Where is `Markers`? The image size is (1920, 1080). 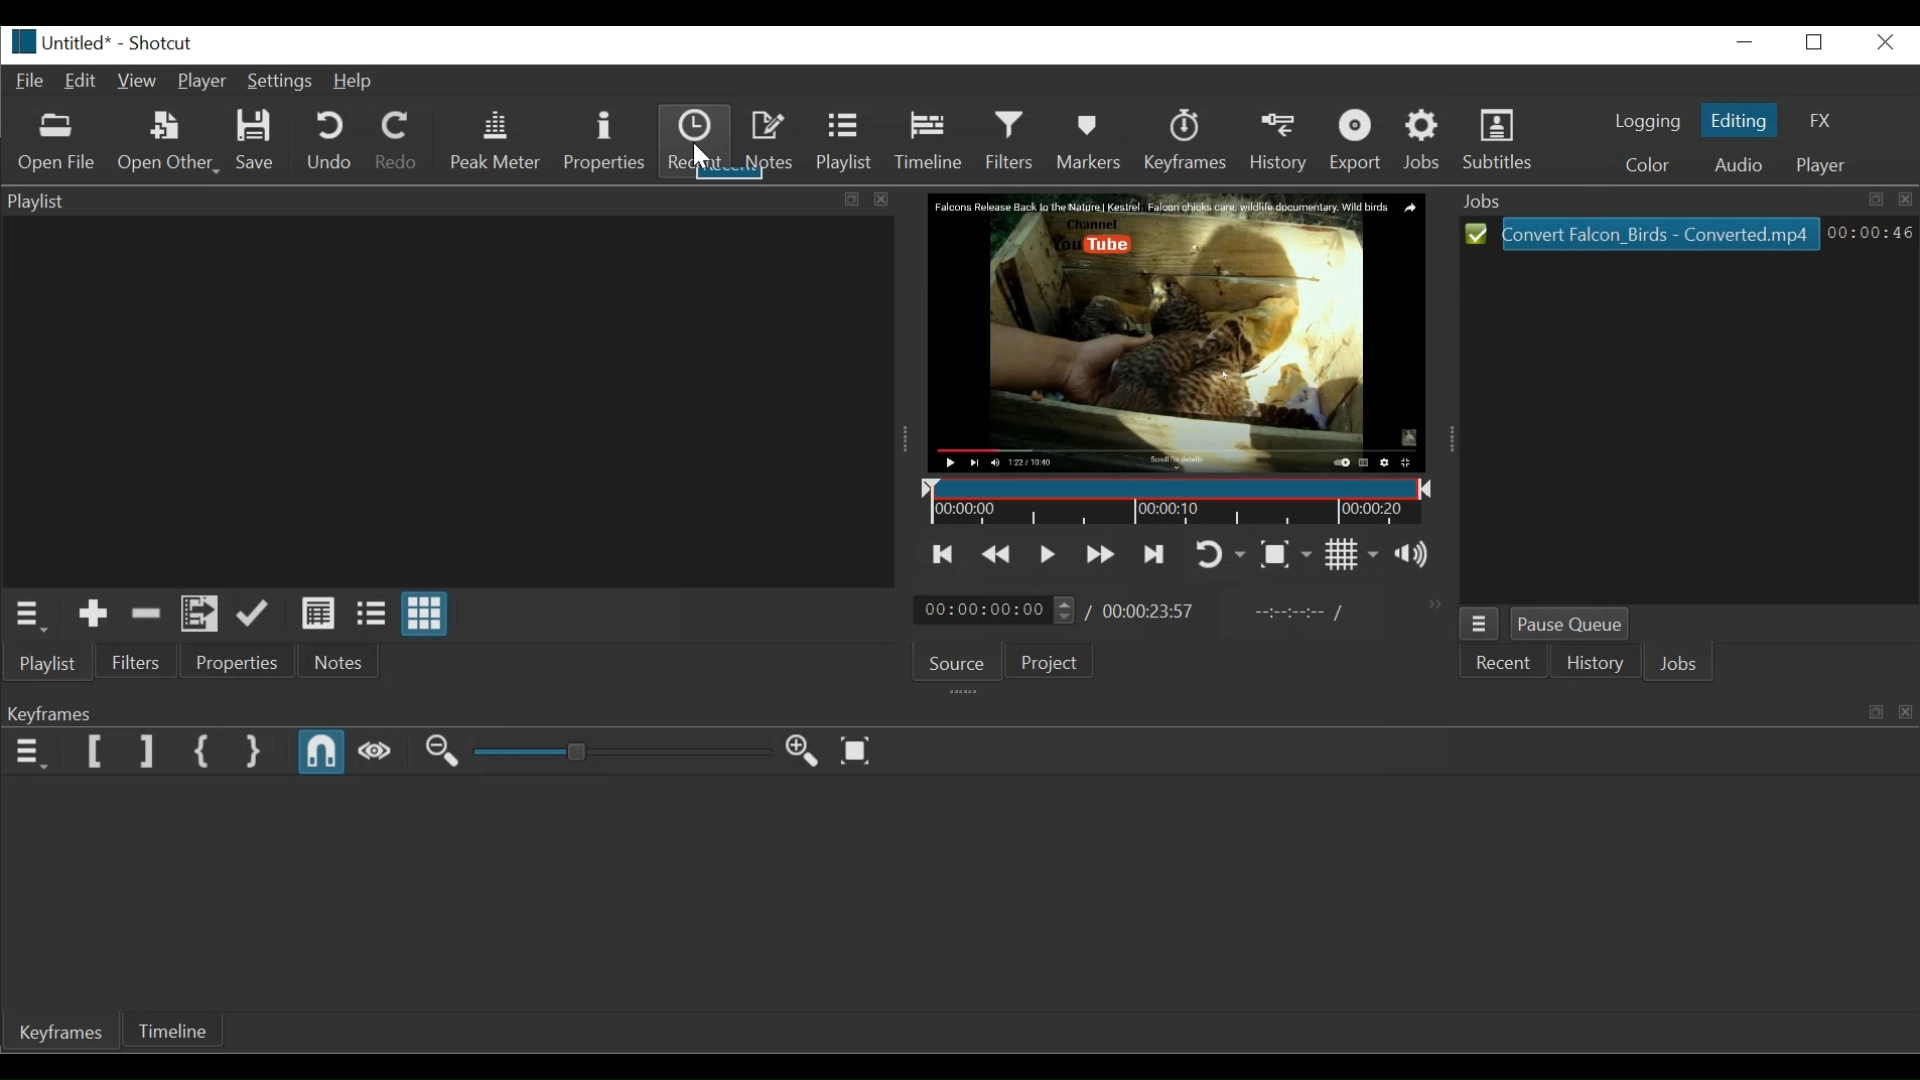 Markers is located at coordinates (1089, 140).